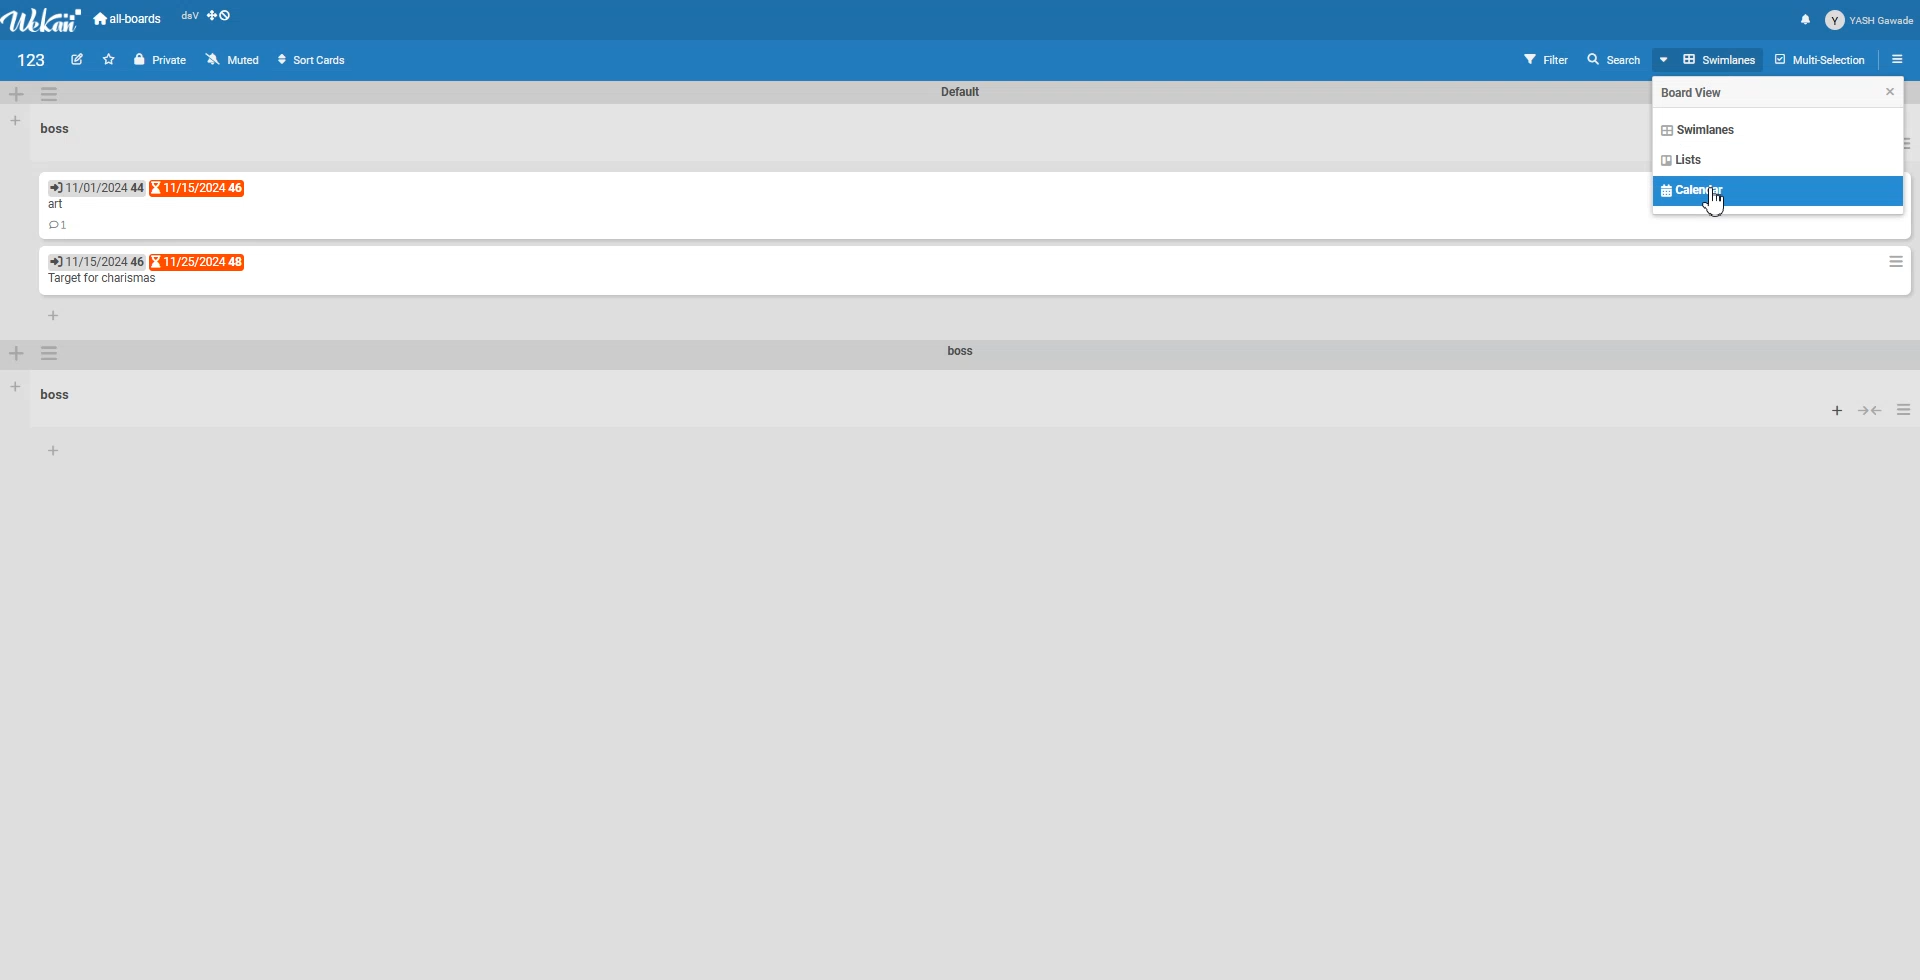  I want to click on Text, so click(58, 126).